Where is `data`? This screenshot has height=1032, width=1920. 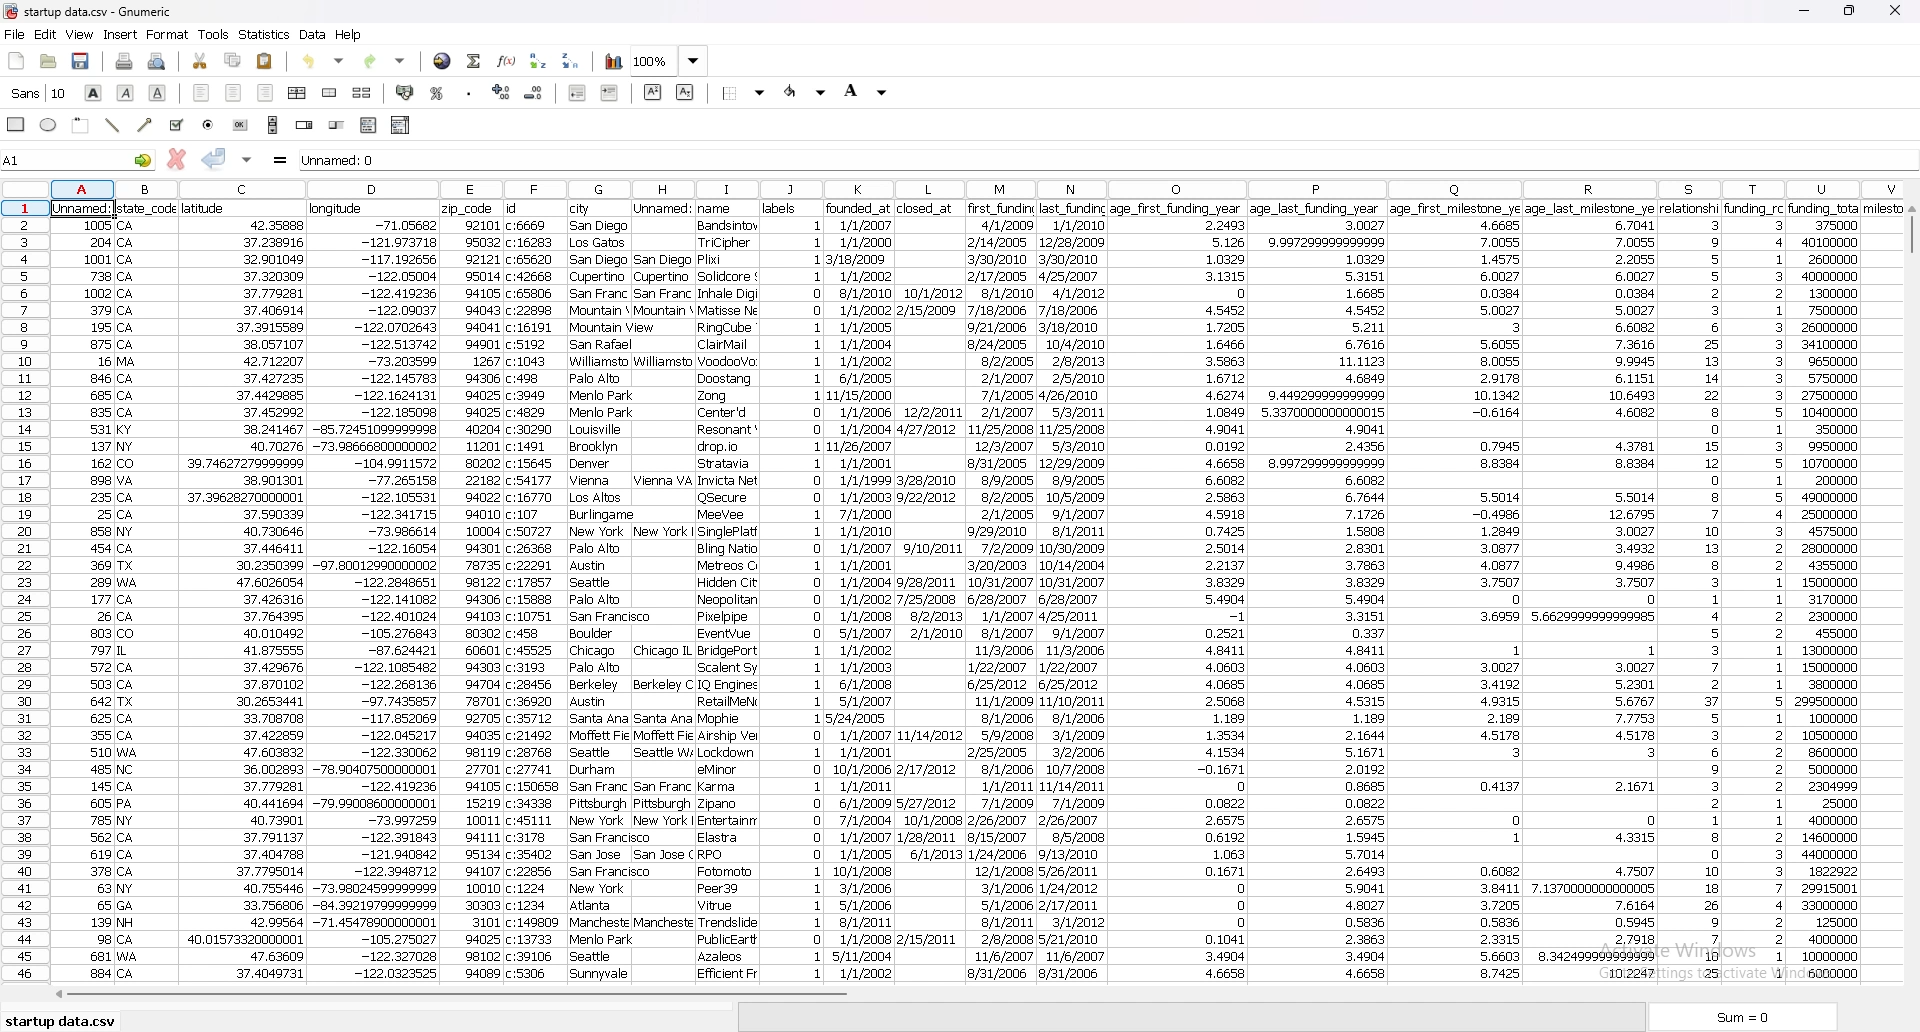 data is located at coordinates (729, 589).